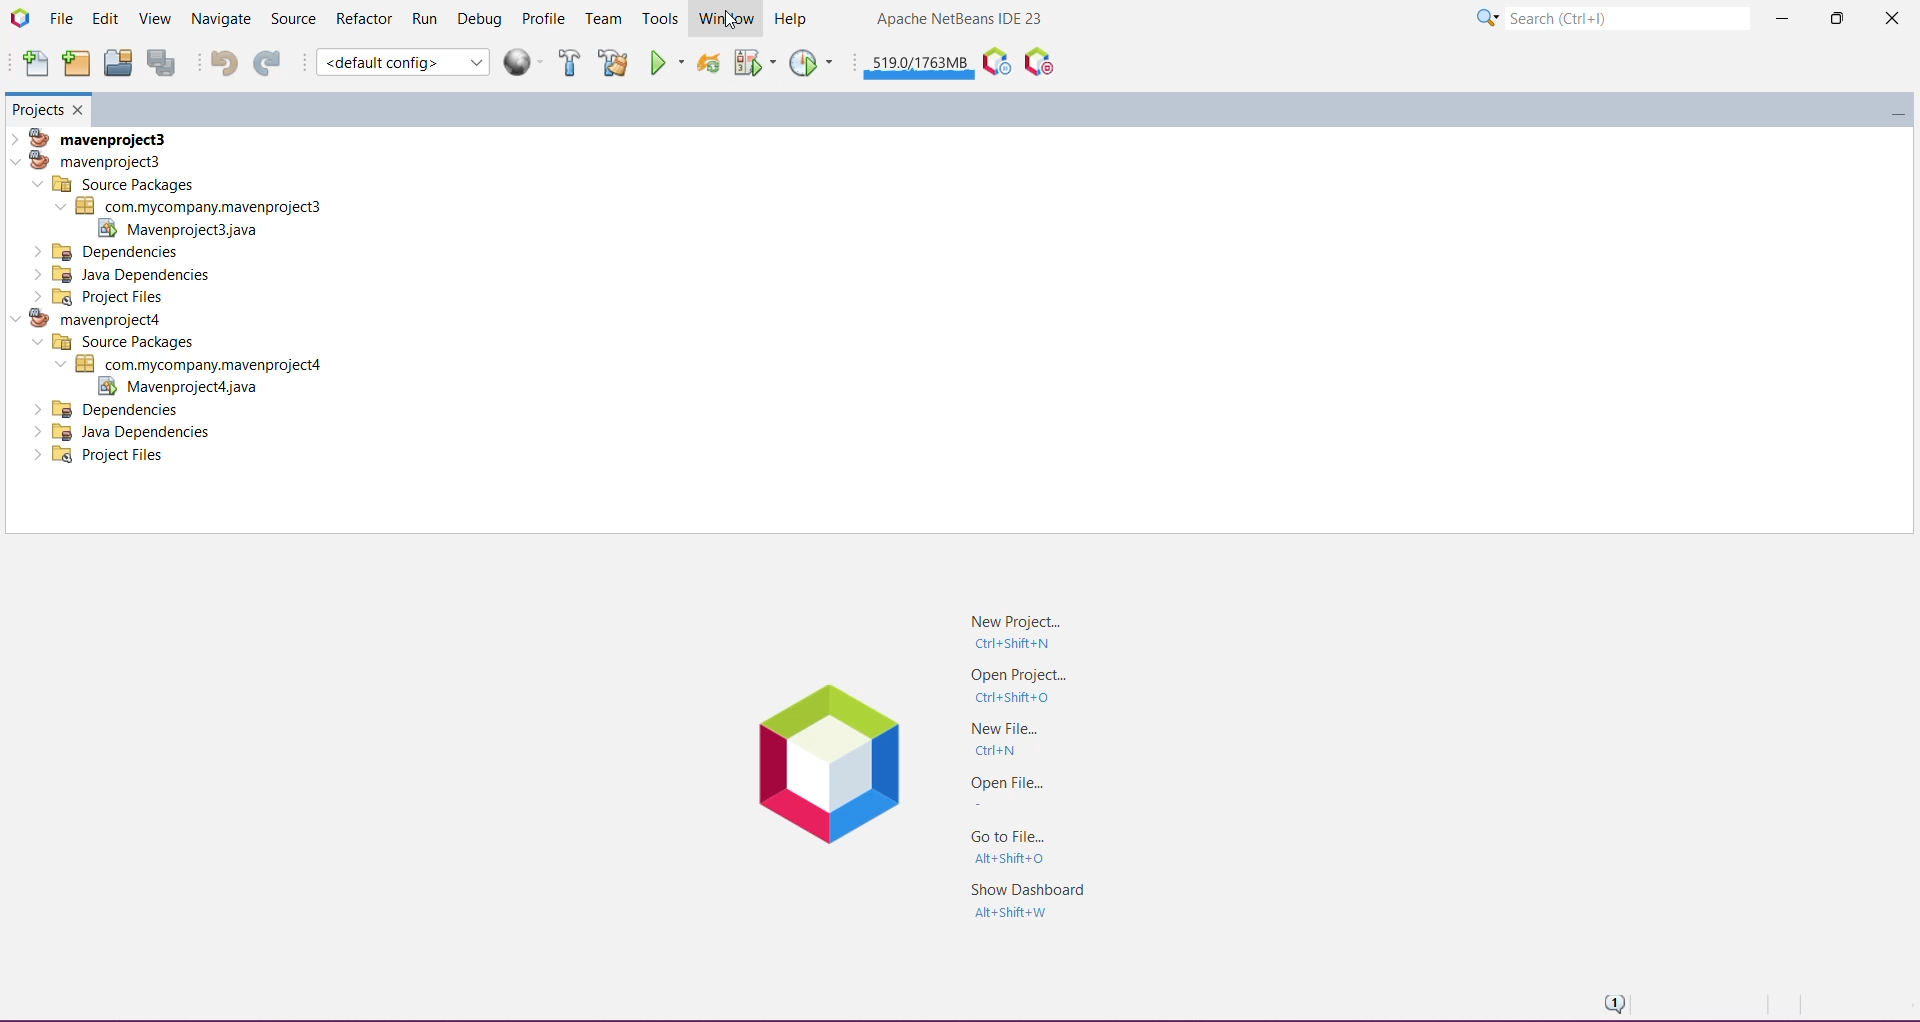 The height and width of the screenshot is (1022, 1920). I want to click on Run, so click(426, 18).